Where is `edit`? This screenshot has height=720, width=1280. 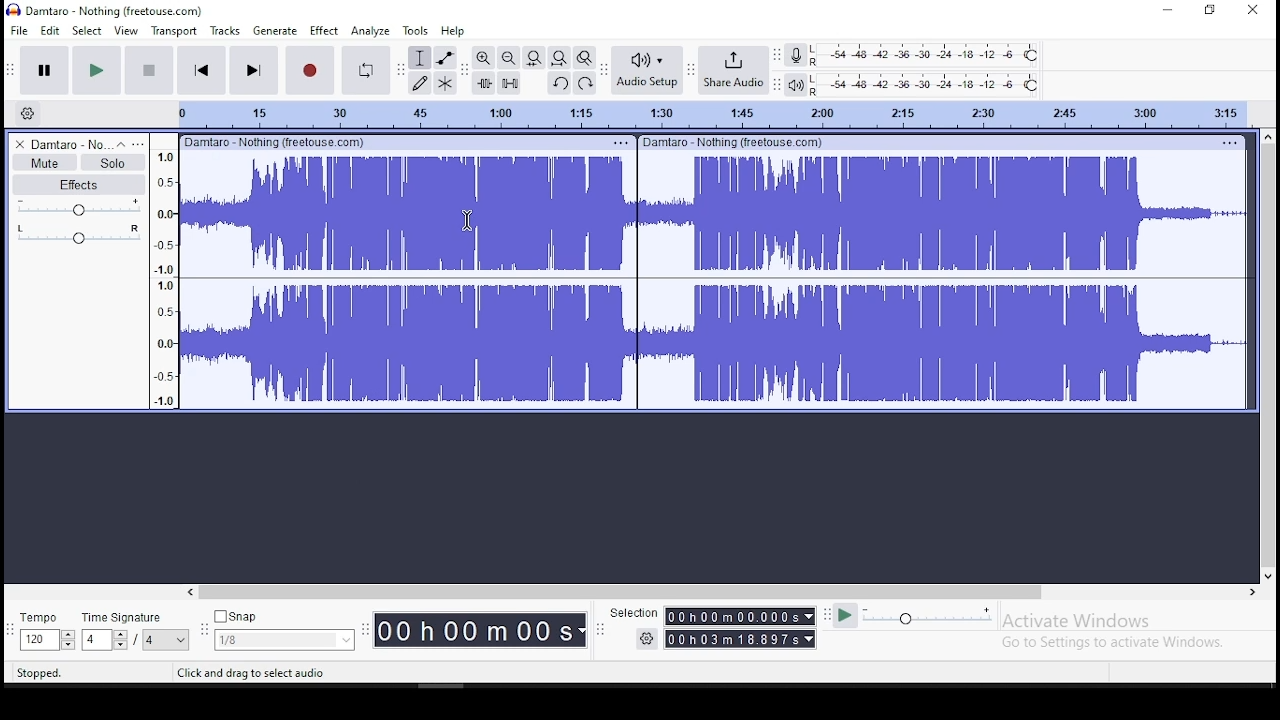
edit is located at coordinates (51, 30).